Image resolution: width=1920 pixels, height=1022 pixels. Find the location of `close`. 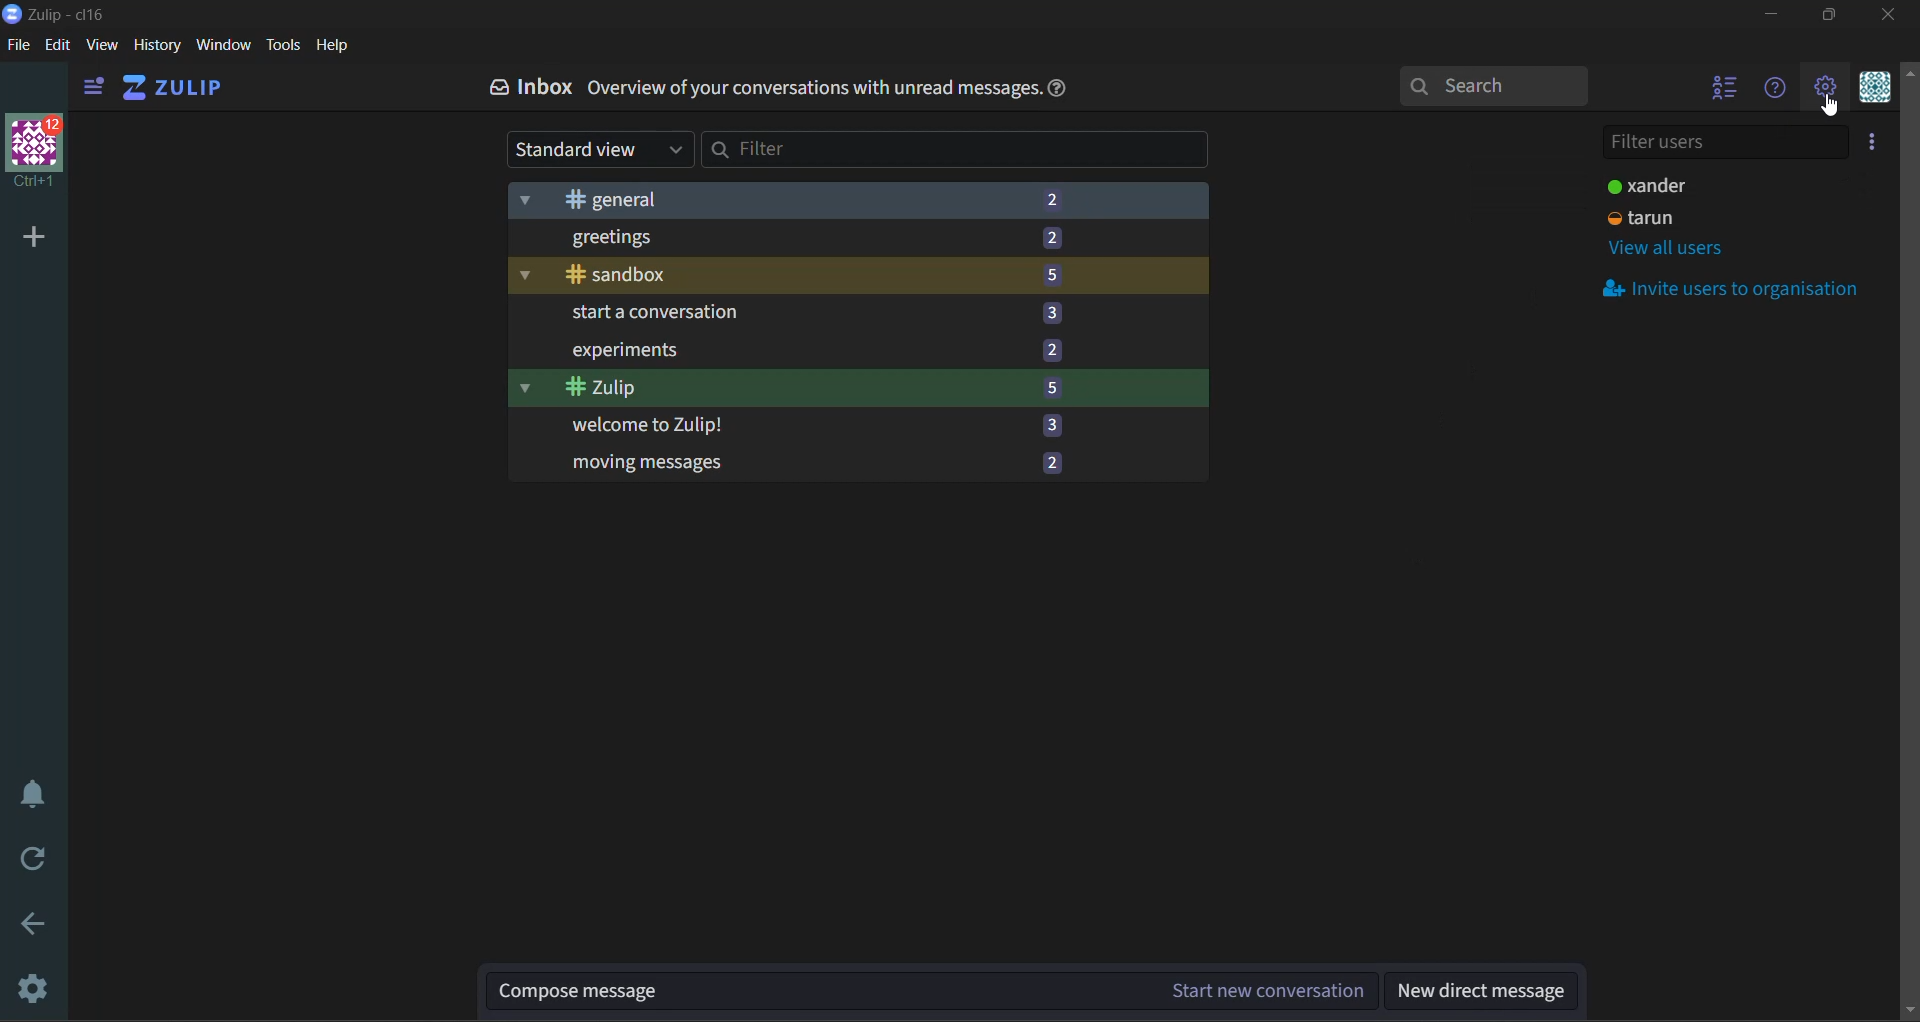

close is located at coordinates (1897, 16).